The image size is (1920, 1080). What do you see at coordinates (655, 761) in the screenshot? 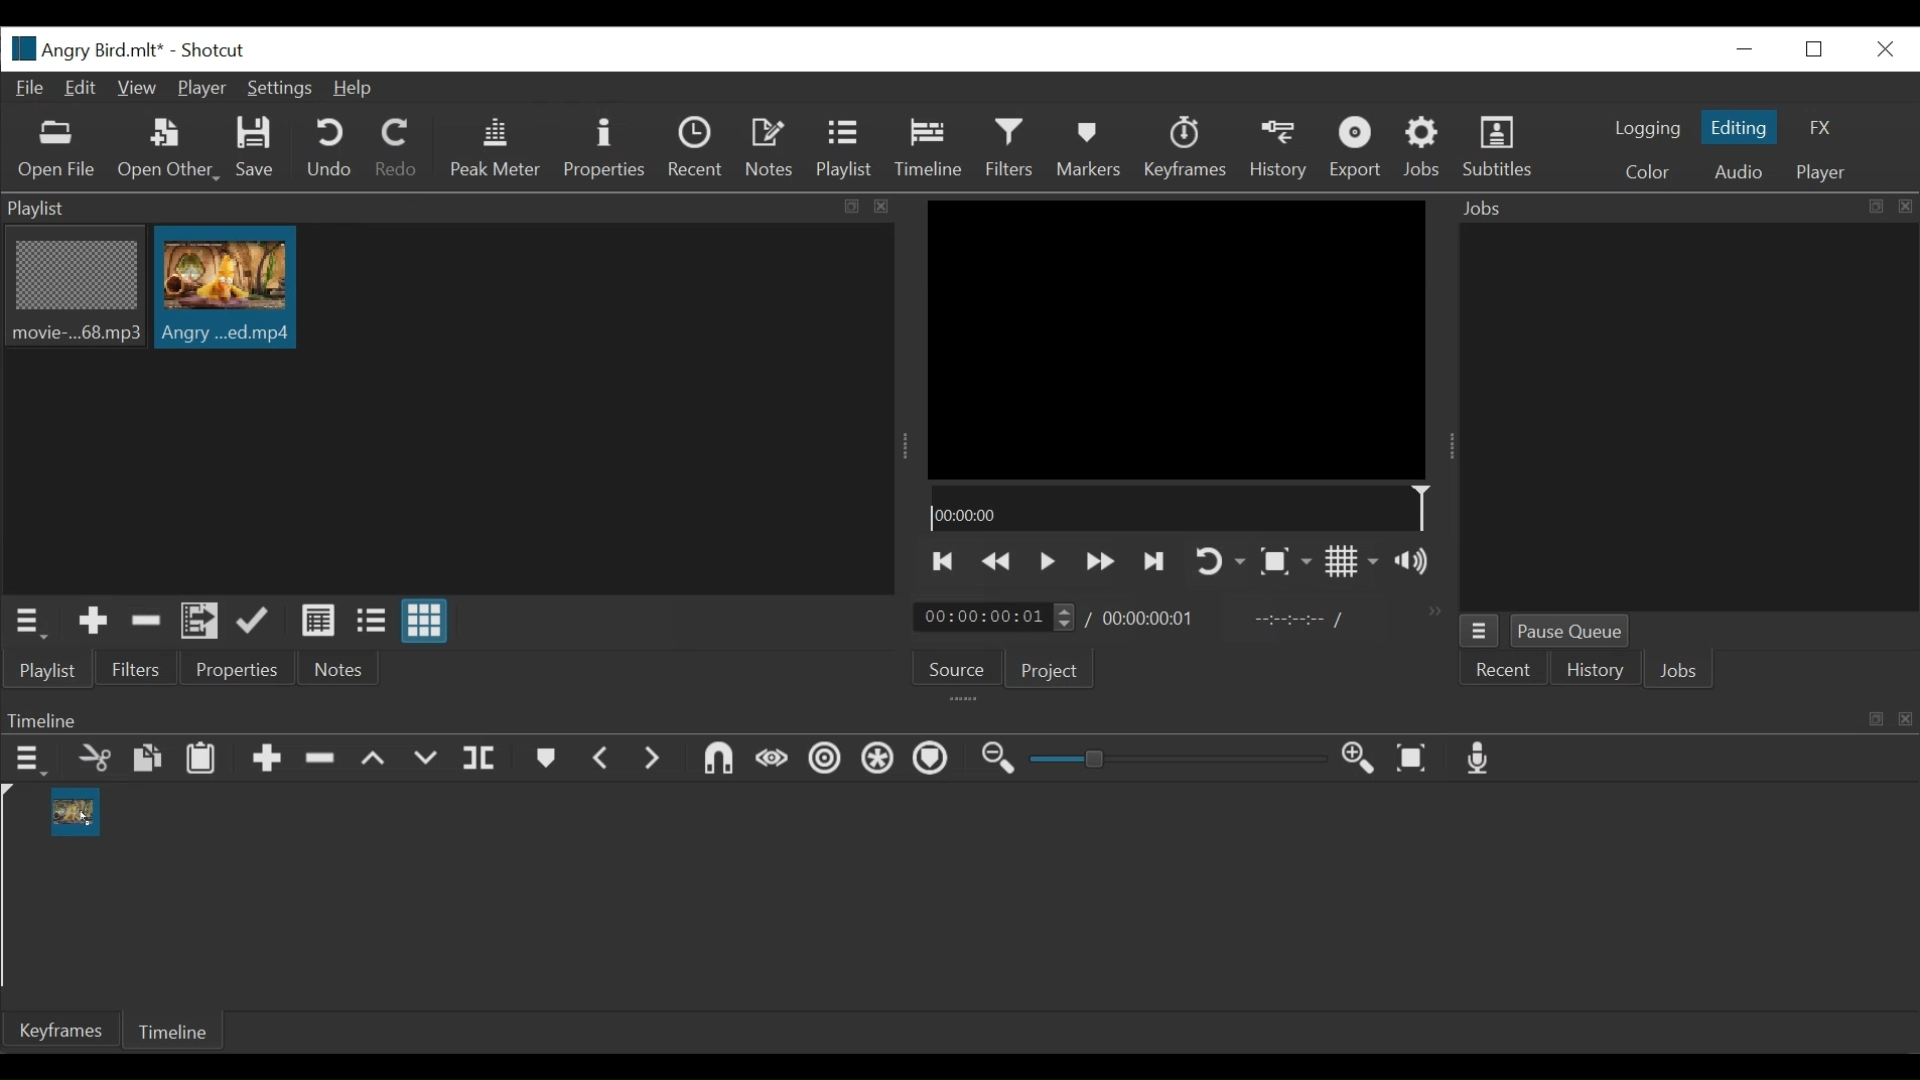
I see `Next Marker` at bounding box center [655, 761].